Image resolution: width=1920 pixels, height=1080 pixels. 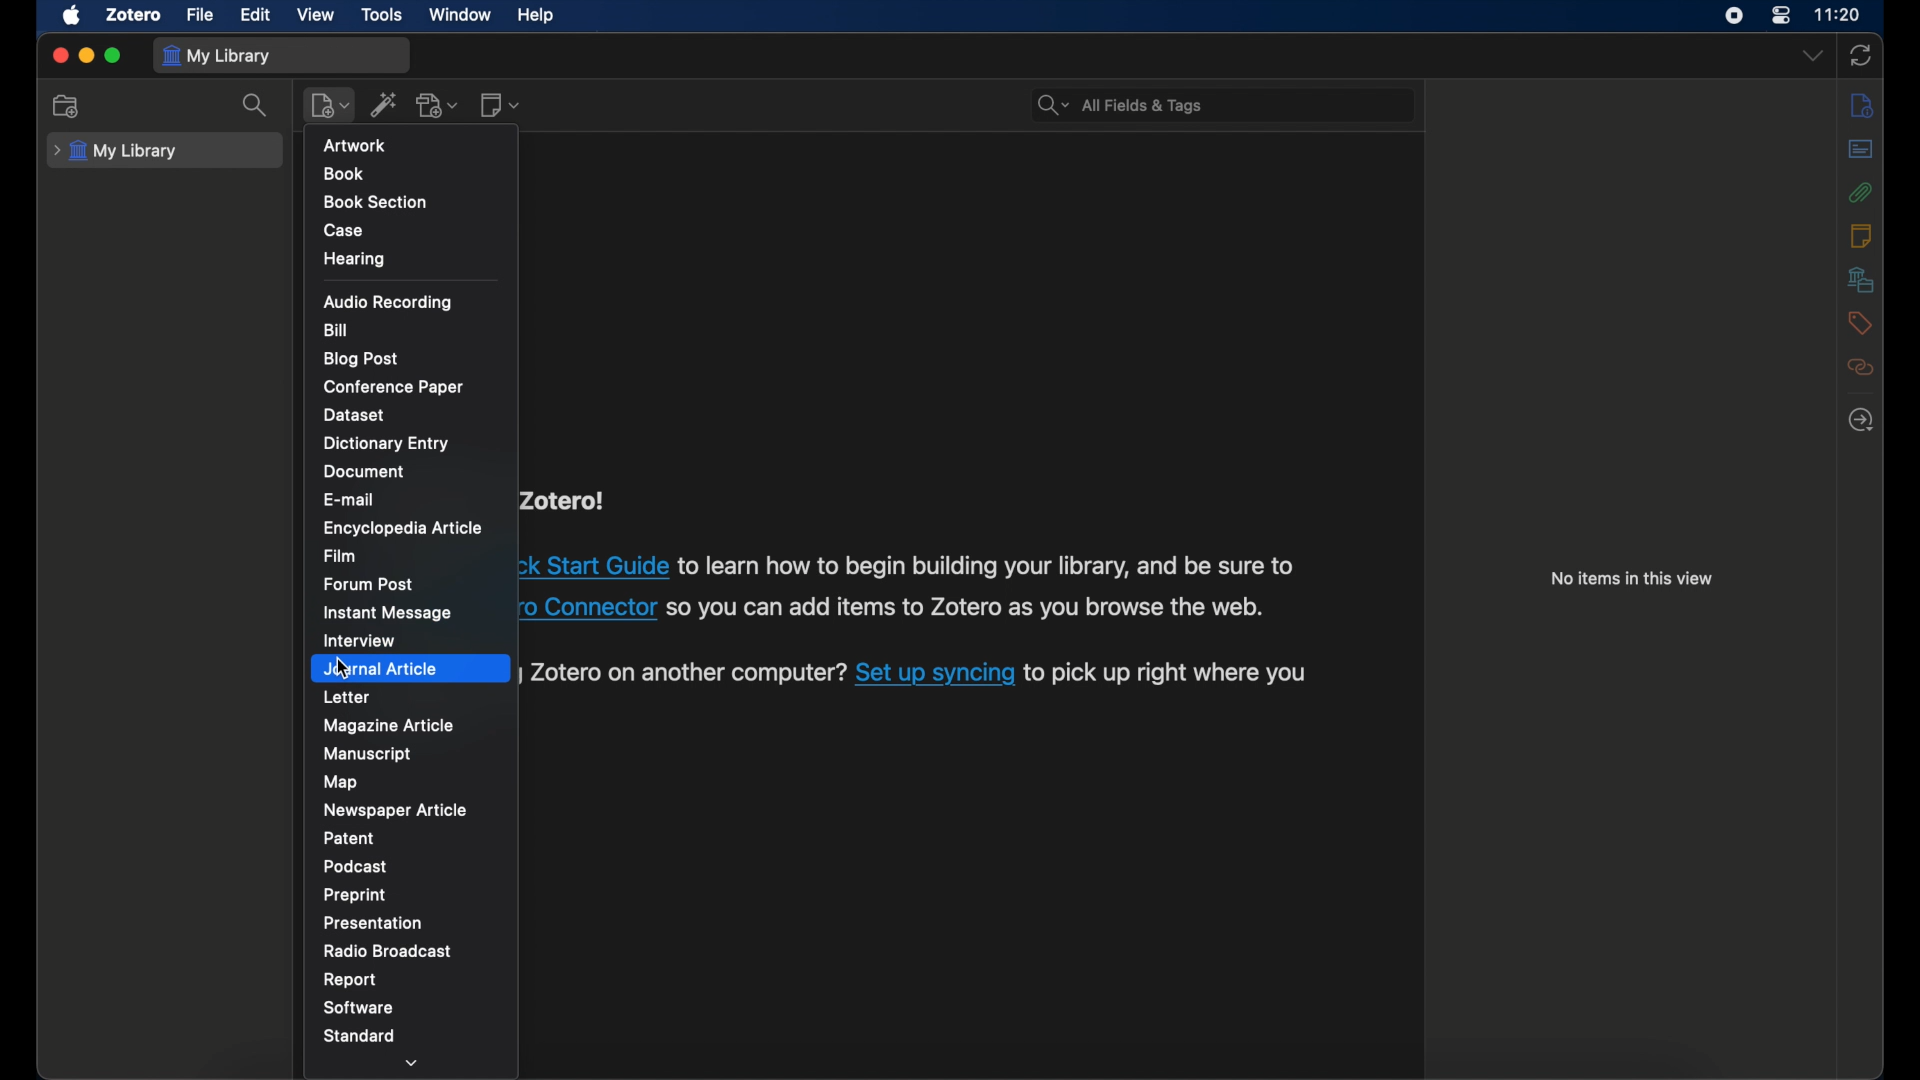 What do you see at coordinates (373, 922) in the screenshot?
I see `presentation` at bounding box center [373, 922].